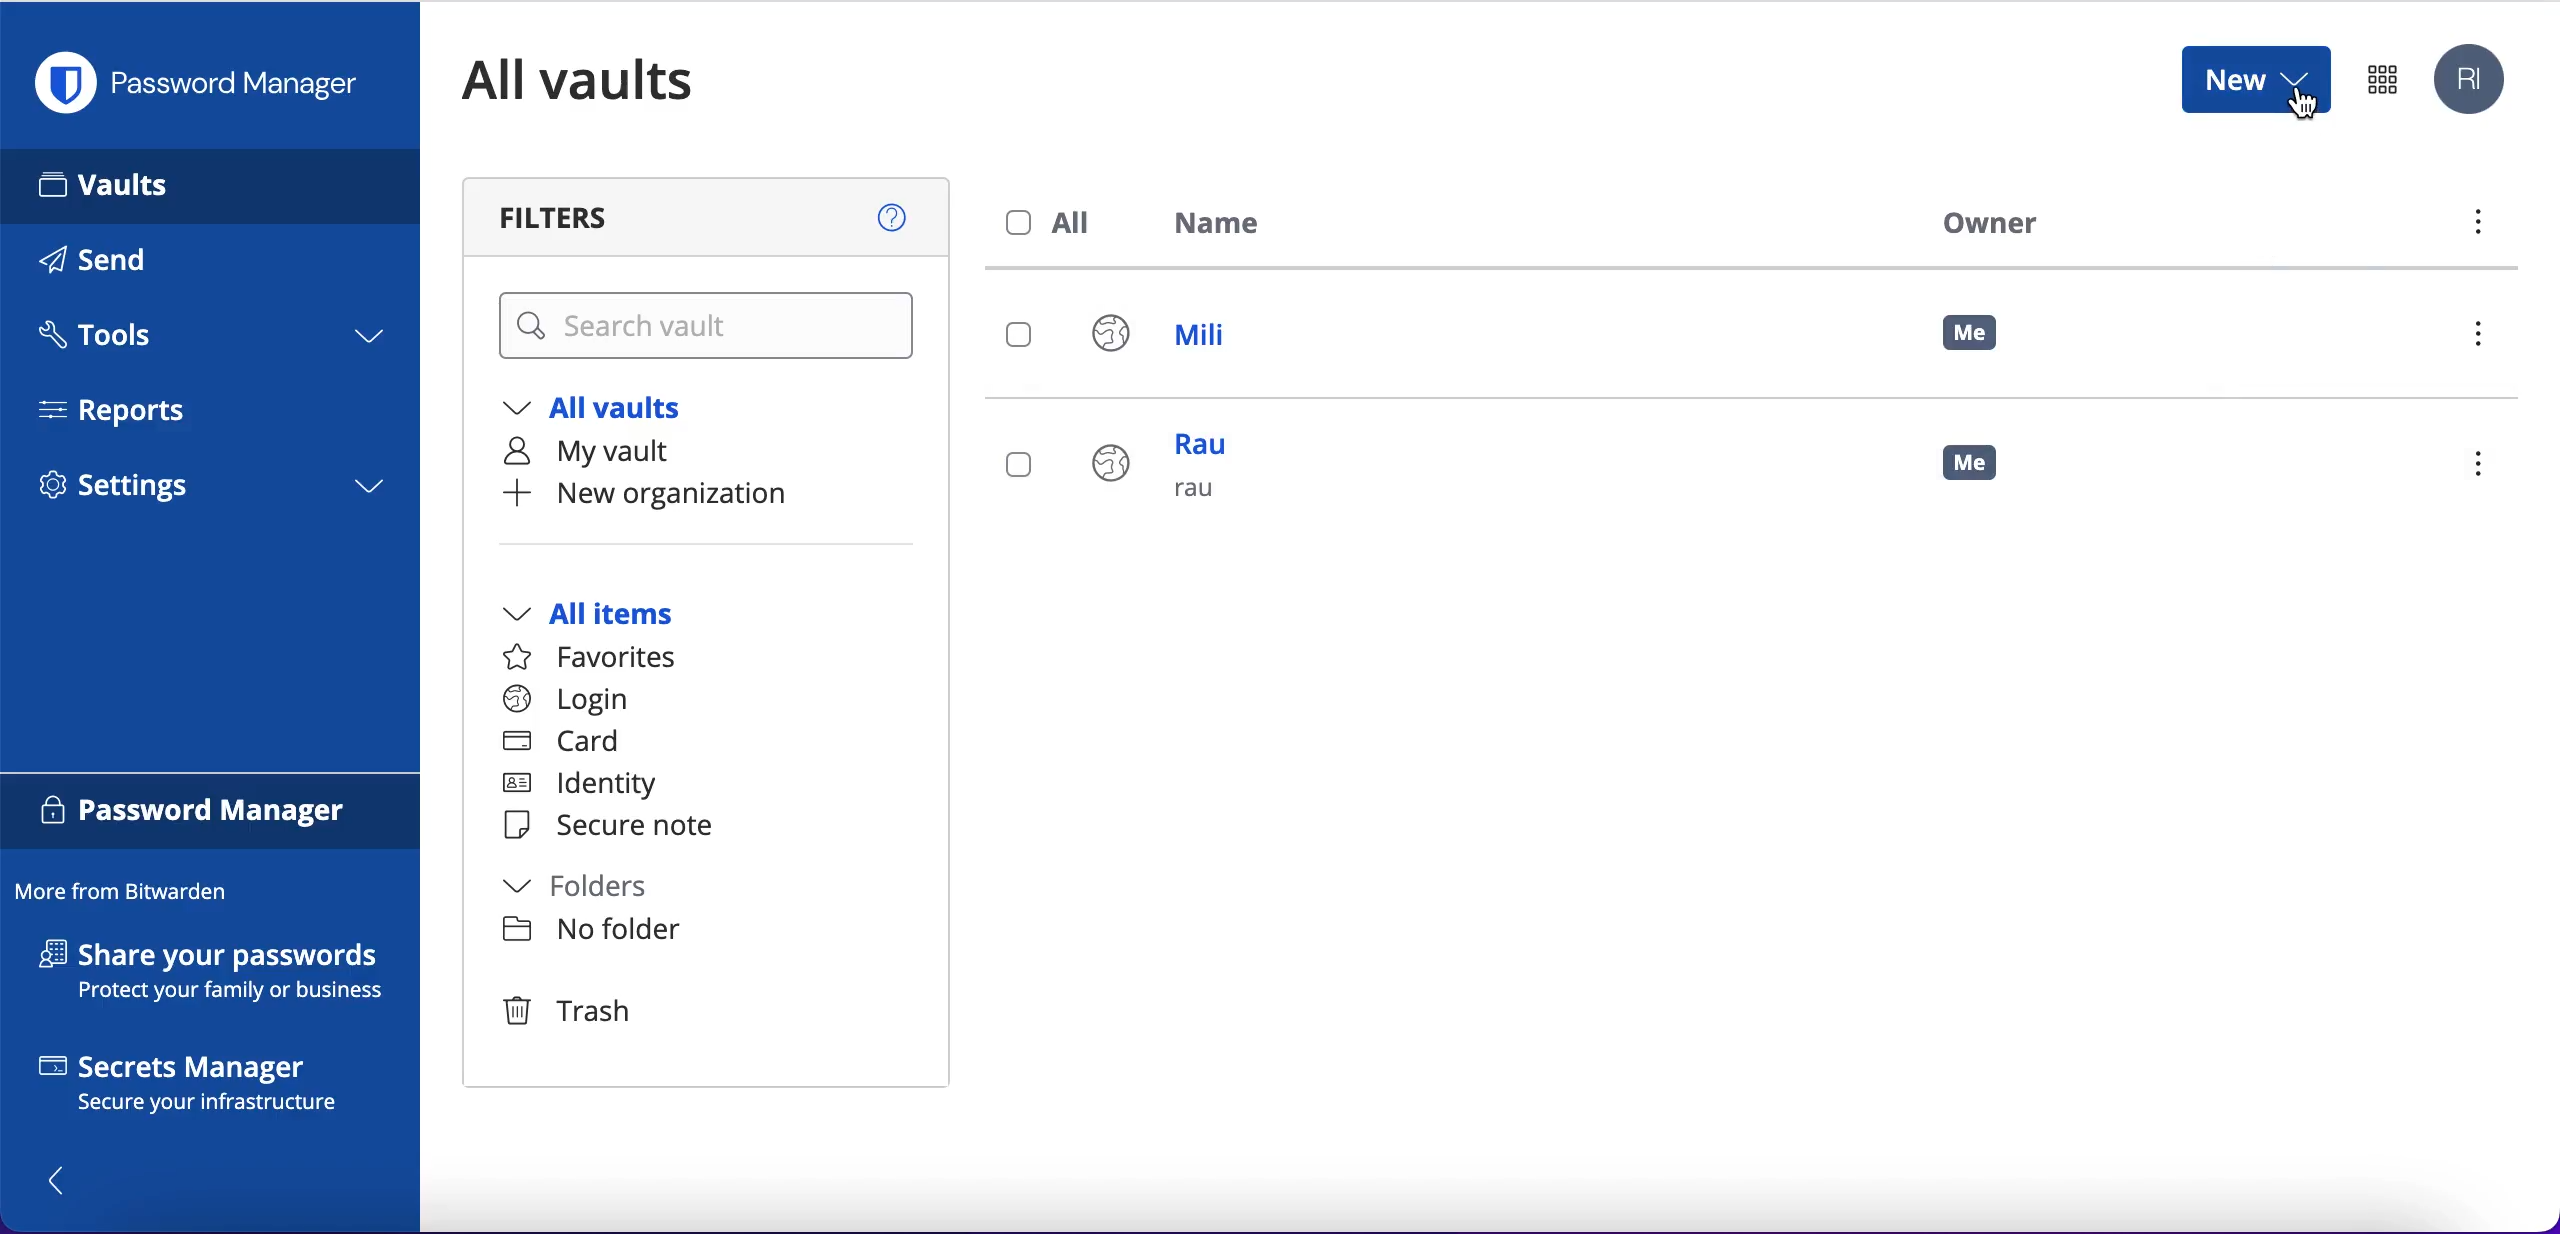 Image resolution: width=2560 pixels, height=1234 pixels. Describe the element at coordinates (608, 411) in the screenshot. I see `all vaults` at that location.